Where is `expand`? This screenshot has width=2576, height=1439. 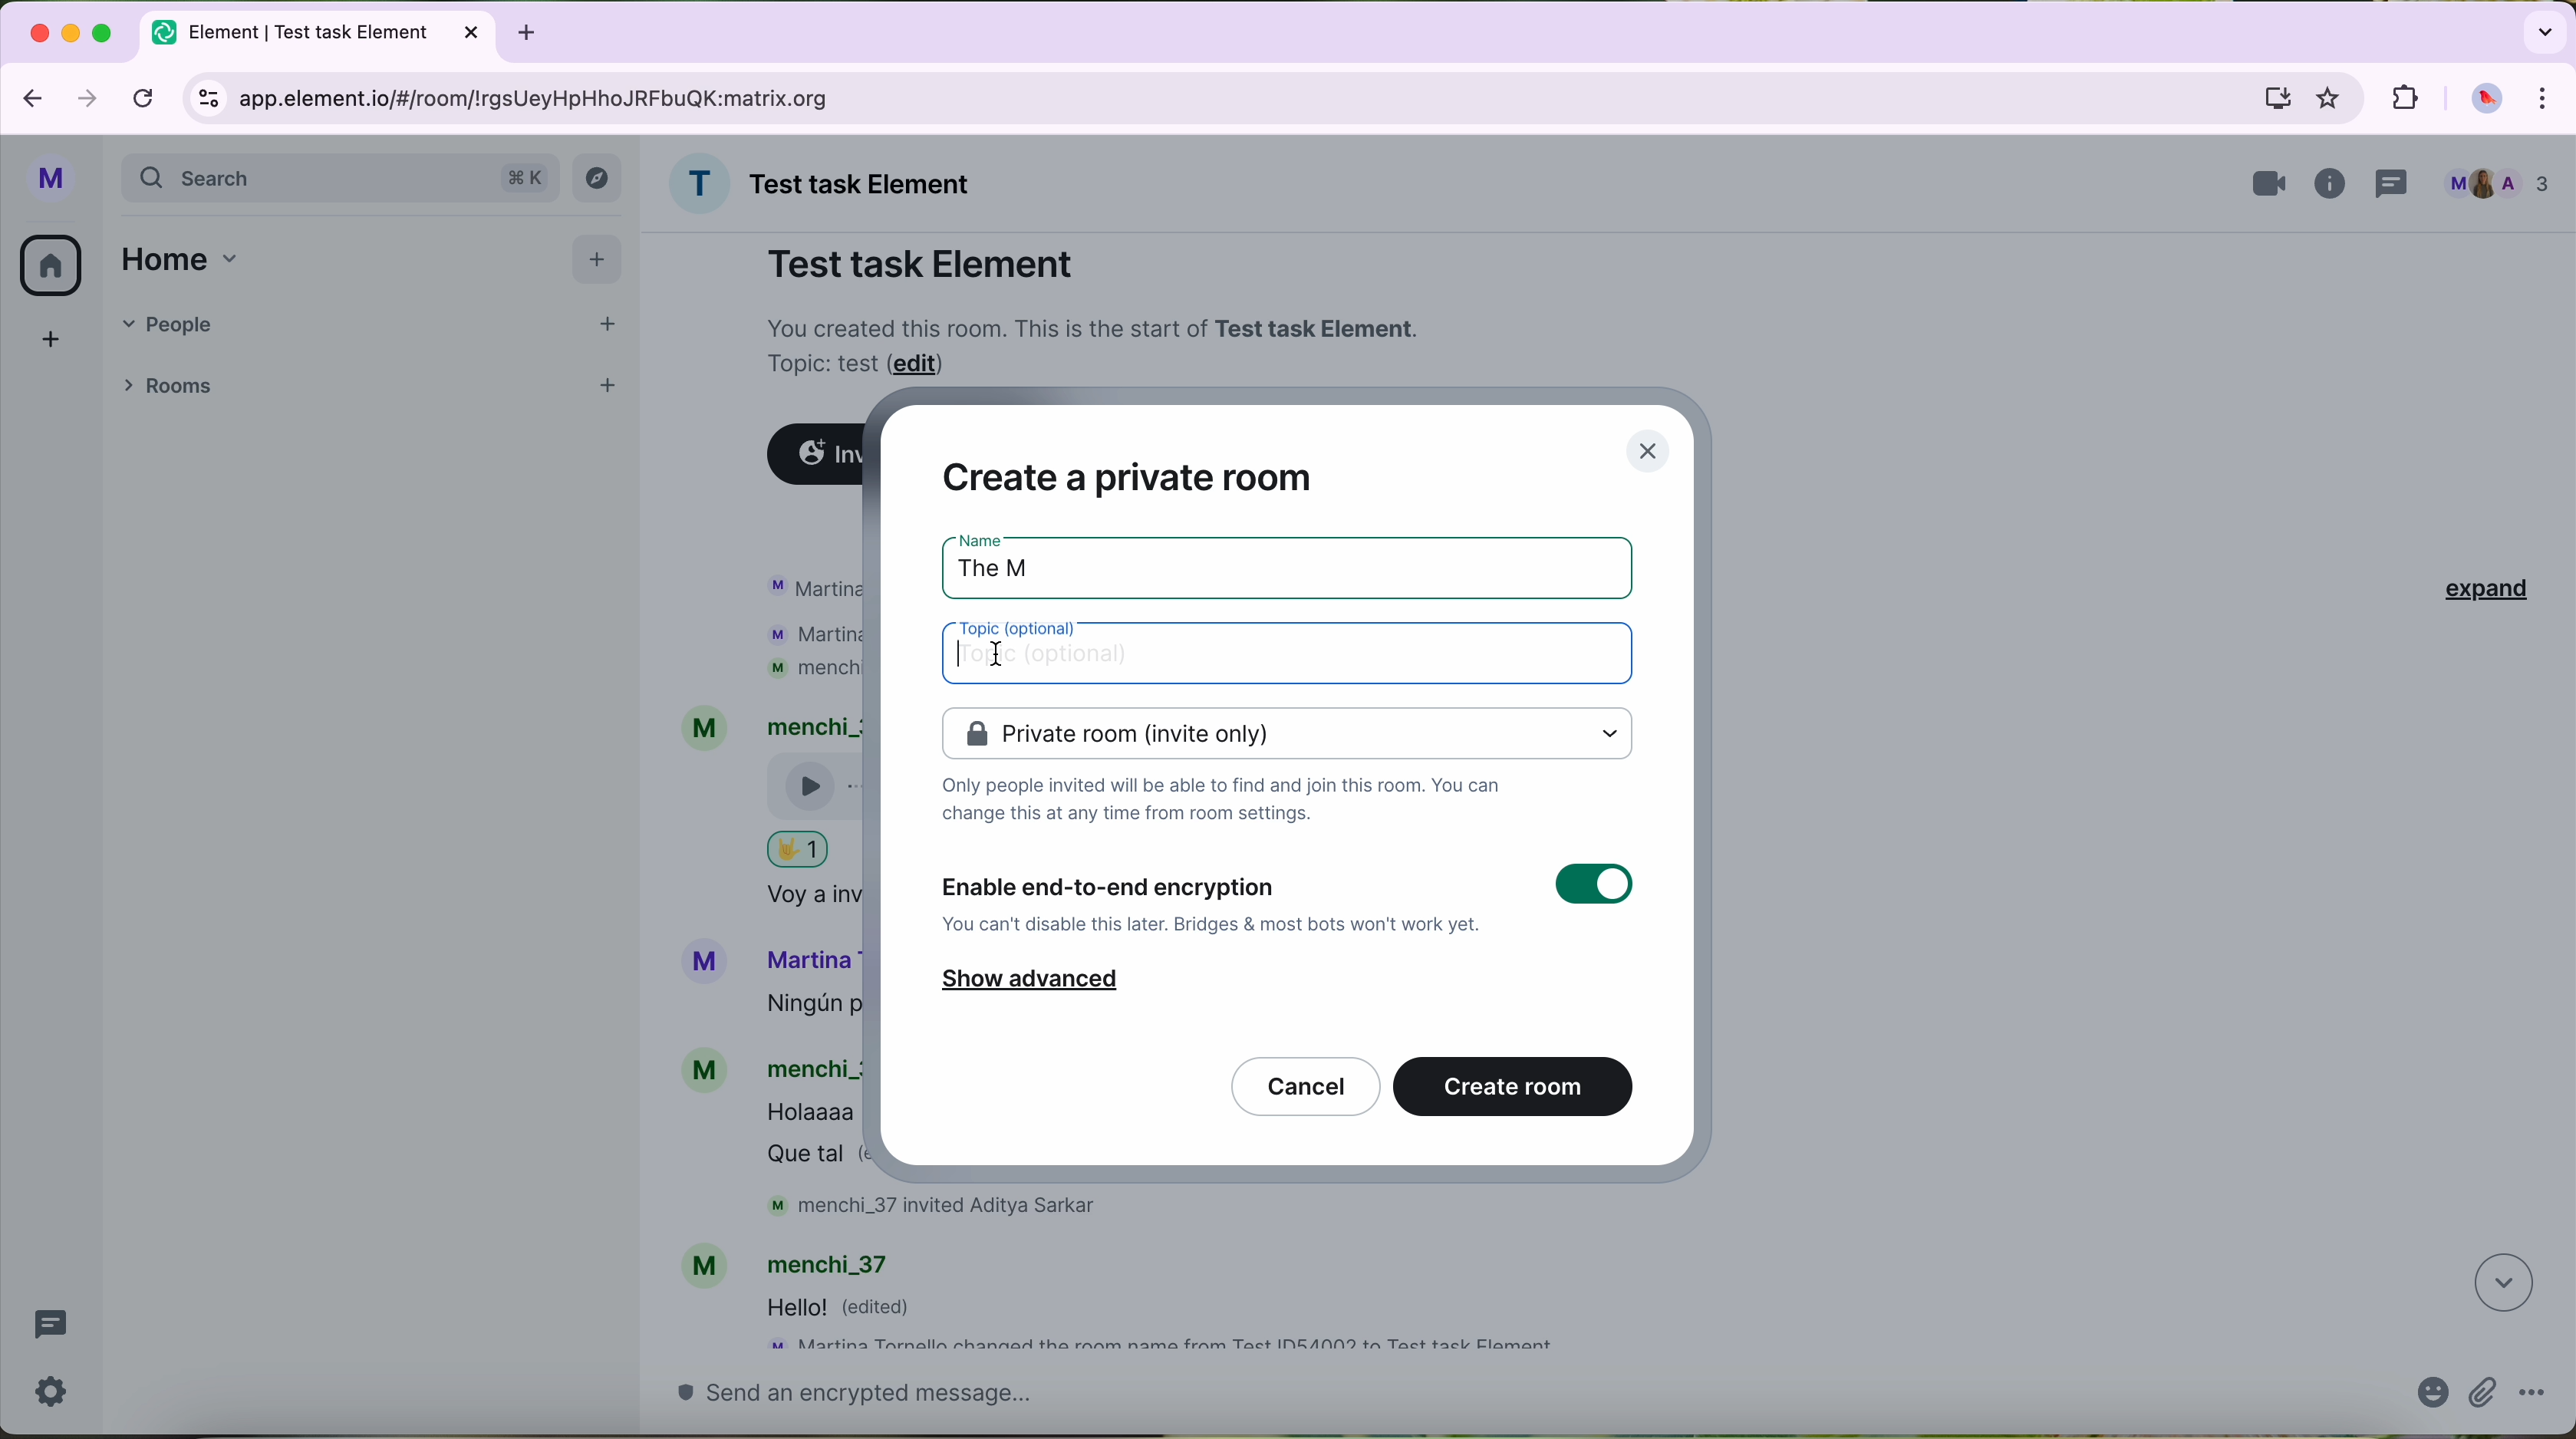 expand is located at coordinates (2475, 588).